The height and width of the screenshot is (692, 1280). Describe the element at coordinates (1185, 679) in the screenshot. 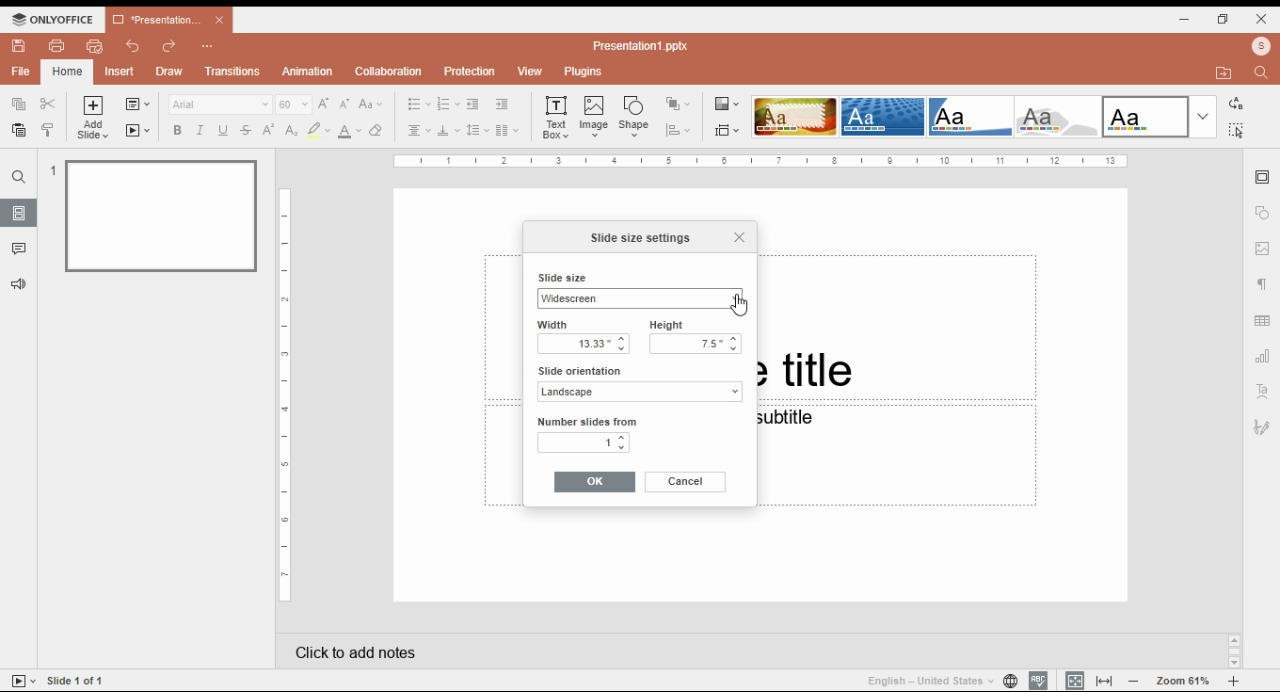

I see `Zoom 61%` at that location.